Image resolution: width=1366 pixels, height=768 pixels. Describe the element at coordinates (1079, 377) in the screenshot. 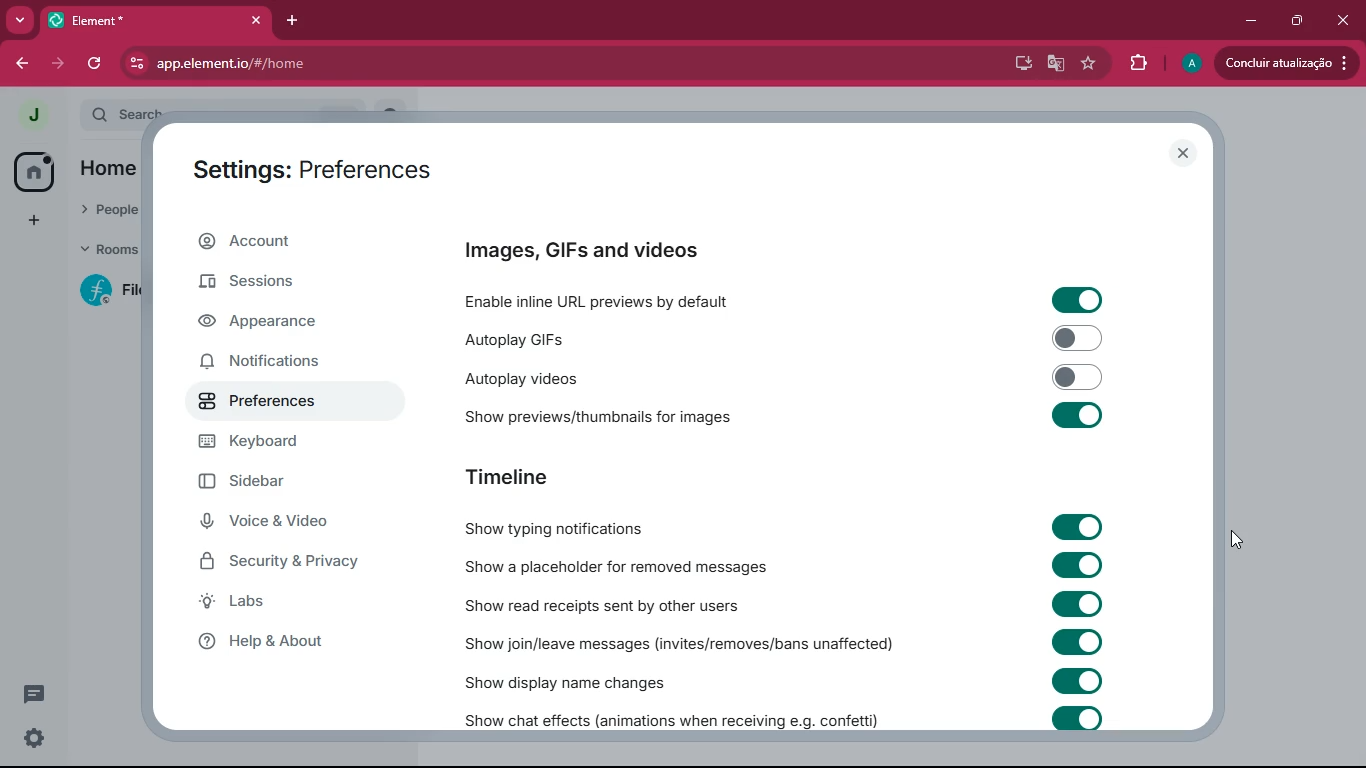

I see `toggle on/off` at that location.